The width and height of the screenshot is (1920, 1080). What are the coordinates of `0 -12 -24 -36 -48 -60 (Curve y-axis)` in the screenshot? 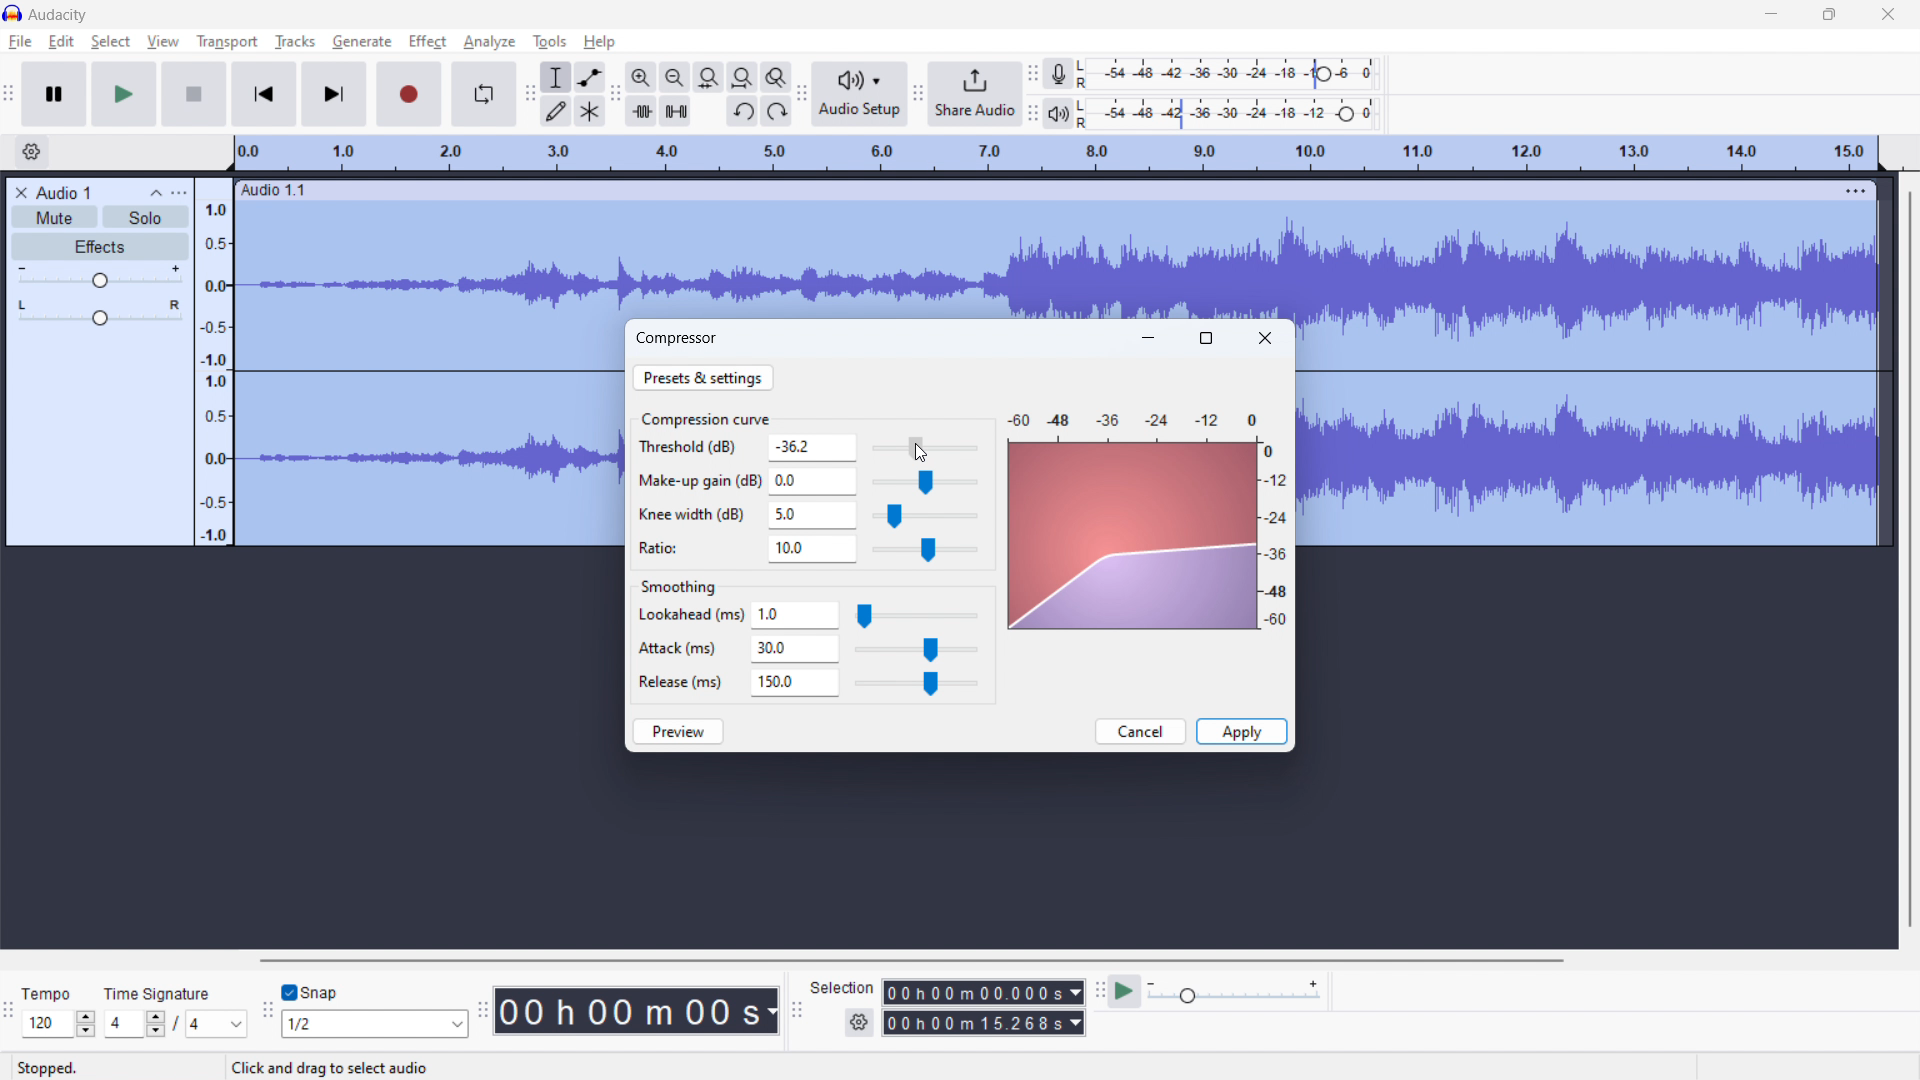 It's located at (1278, 539).